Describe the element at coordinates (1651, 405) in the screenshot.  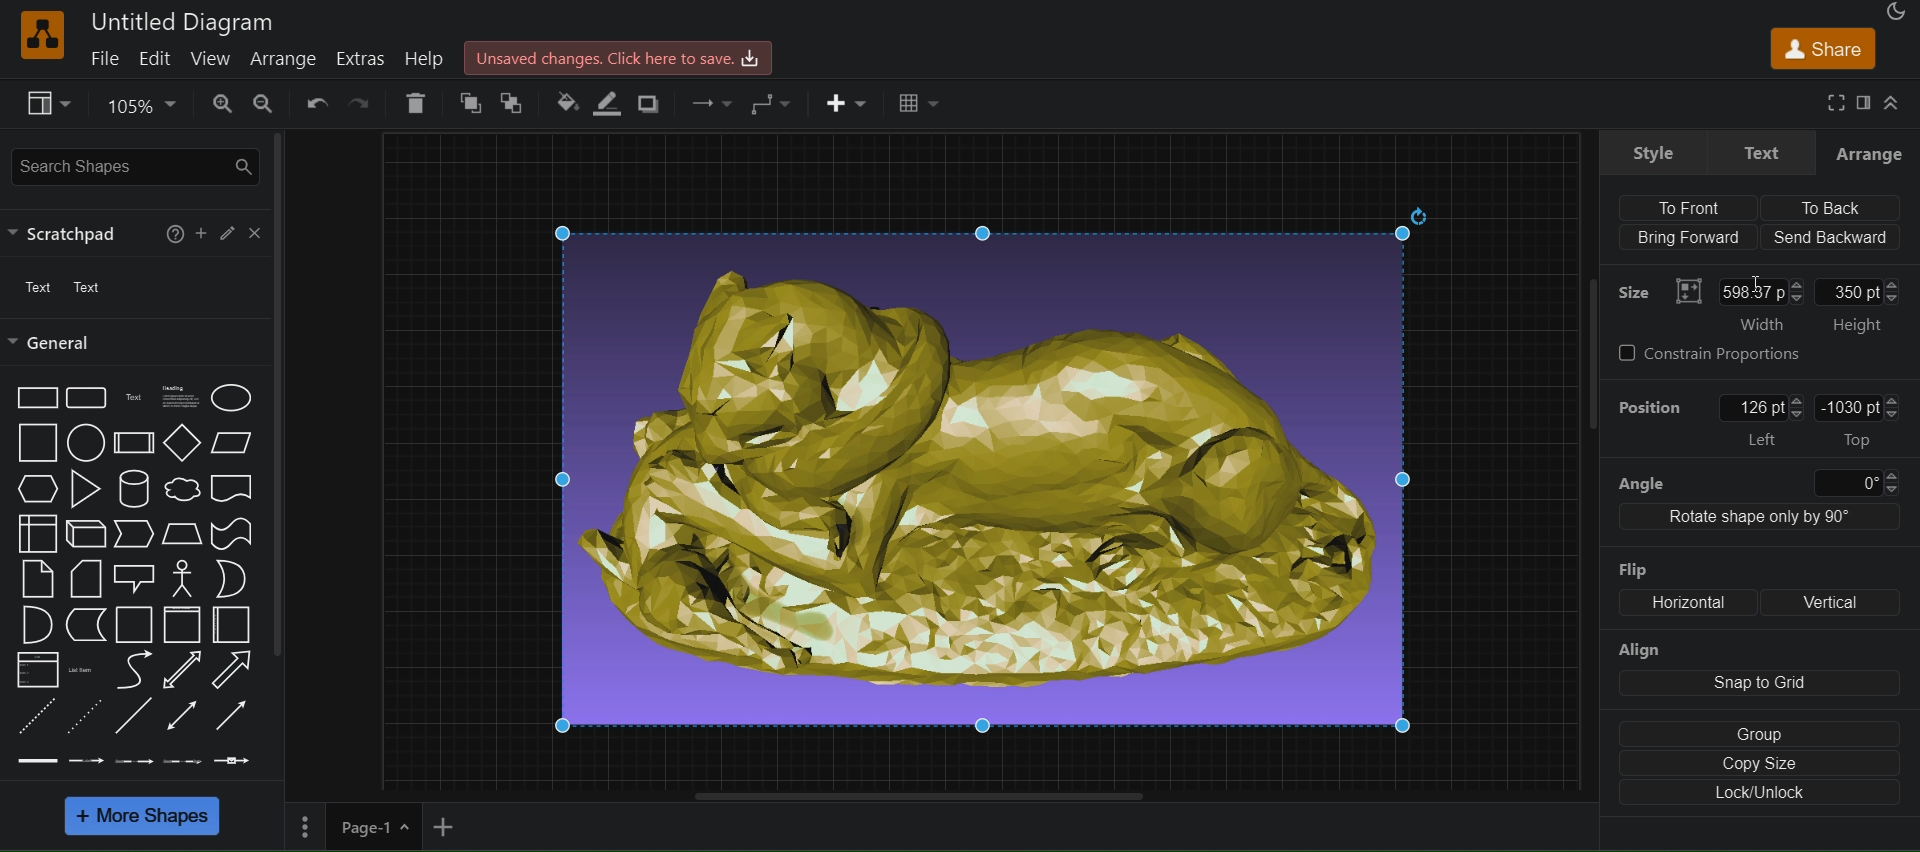
I see `Position` at that location.